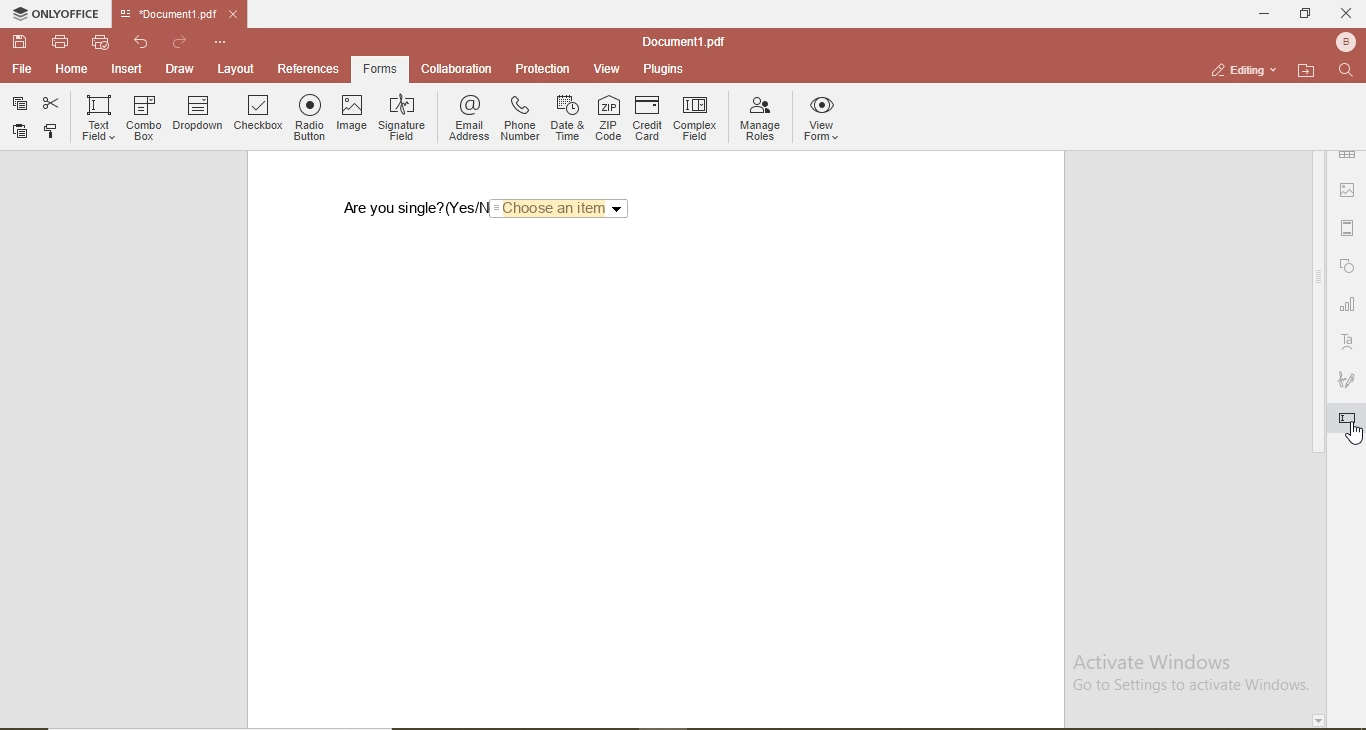  Describe the element at coordinates (101, 43) in the screenshot. I see `quick print` at that location.